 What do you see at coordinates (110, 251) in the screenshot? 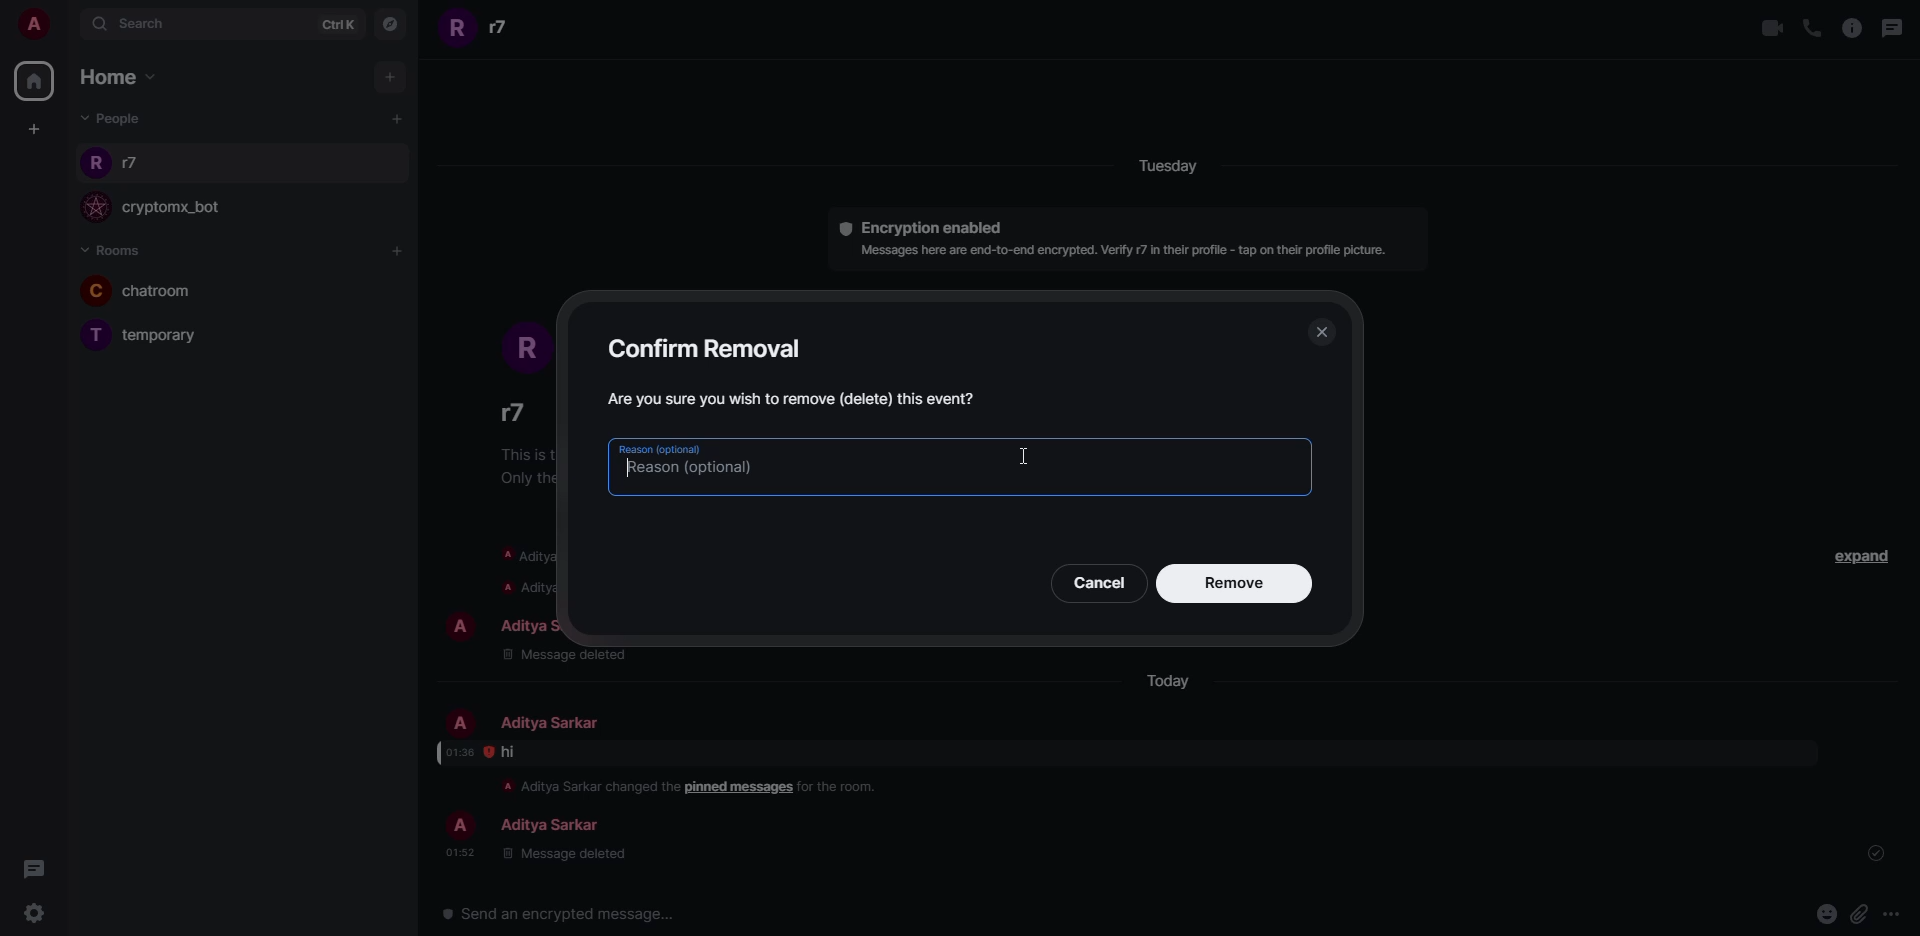
I see `rooms` at bounding box center [110, 251].